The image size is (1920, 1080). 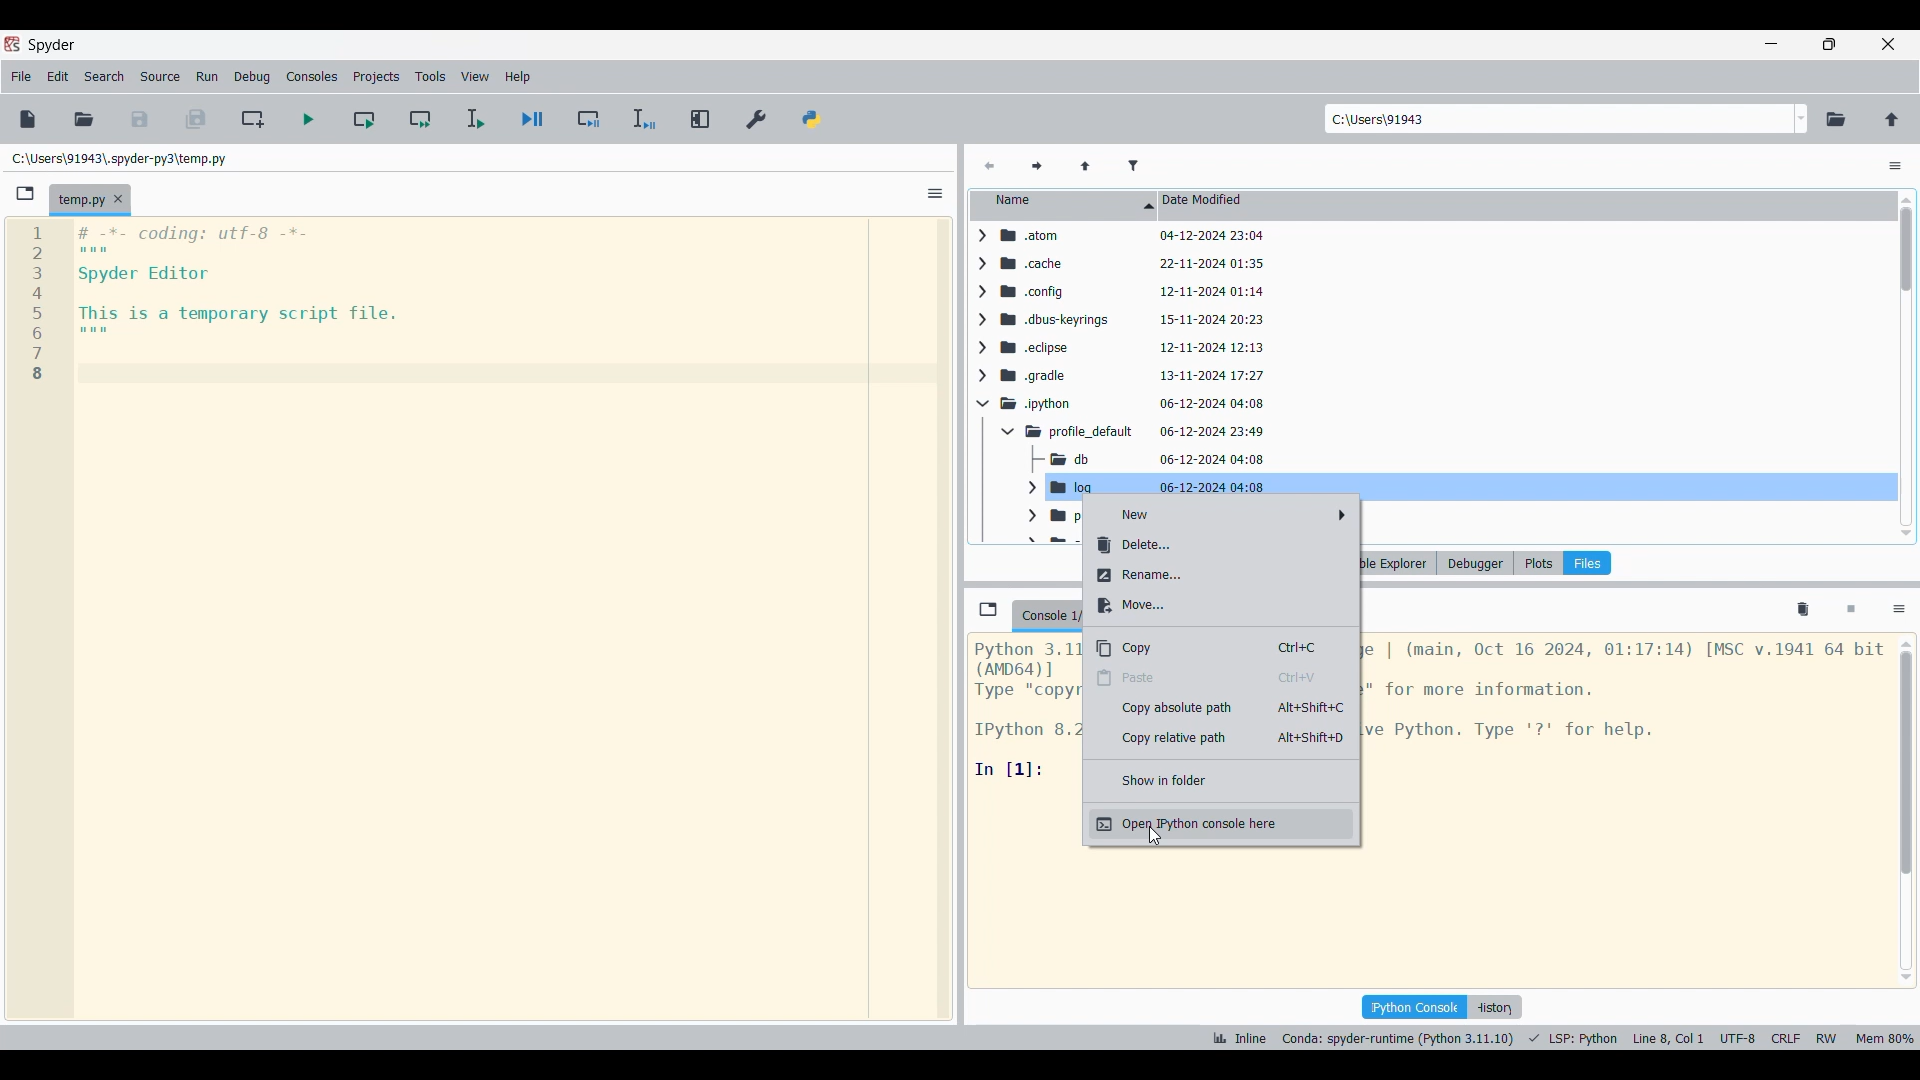 I want to click on View menu, so click(x=475, y=76).